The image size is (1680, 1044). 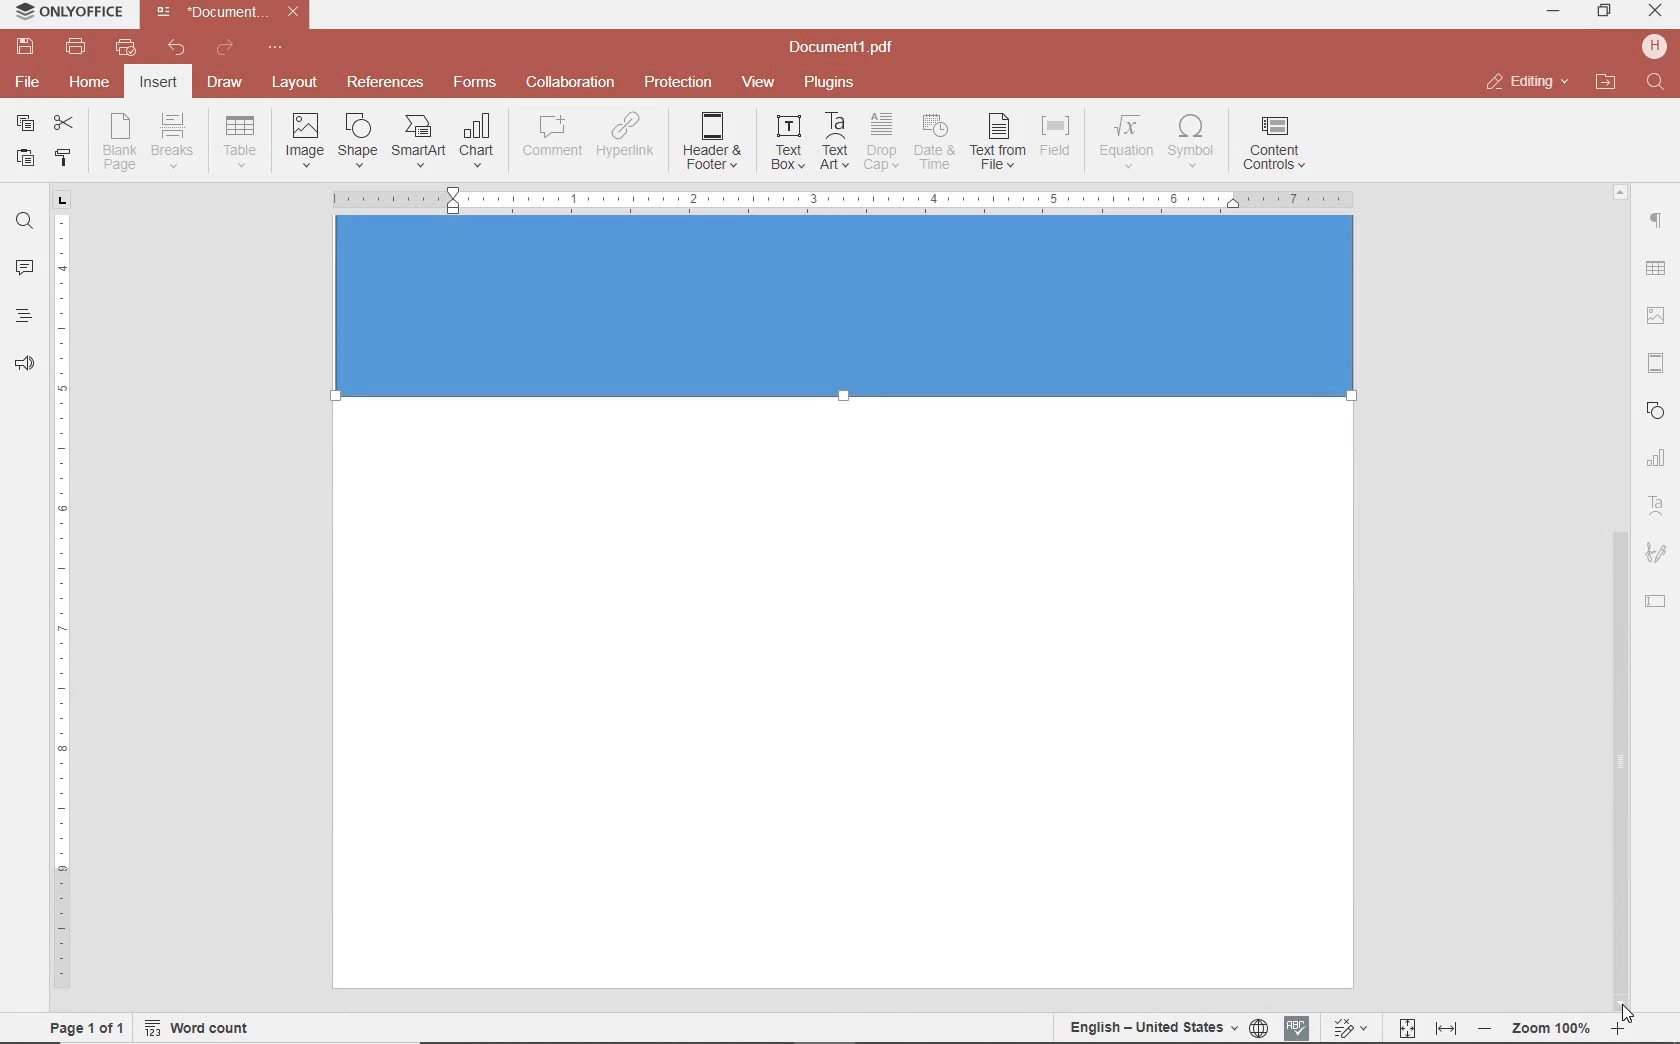 What do you see at coordinates (305, 139) in the screenshot?
I see `INSERT IMAGES` at bounding box center [305, 139].